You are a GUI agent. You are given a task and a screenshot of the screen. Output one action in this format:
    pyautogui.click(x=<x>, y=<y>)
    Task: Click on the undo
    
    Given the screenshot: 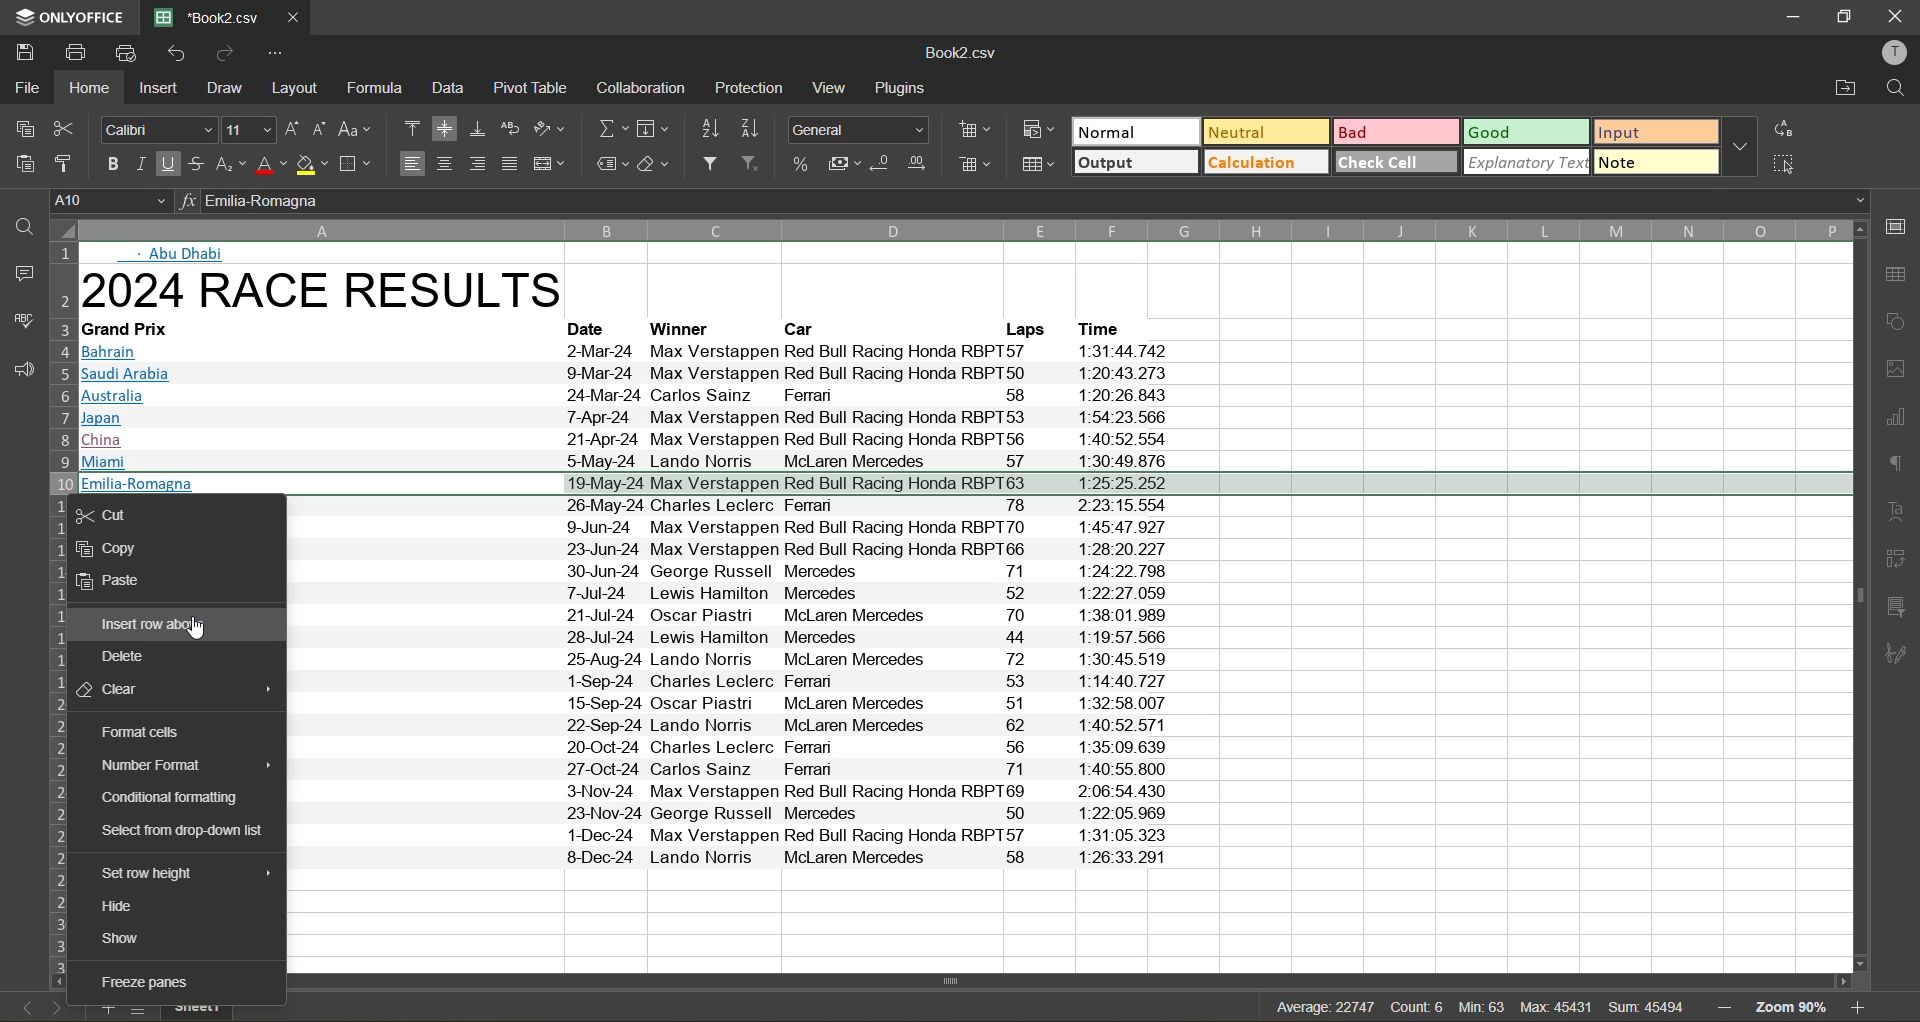 What is the action you would take?
    pyautogui.click(x=176, y=55)
    